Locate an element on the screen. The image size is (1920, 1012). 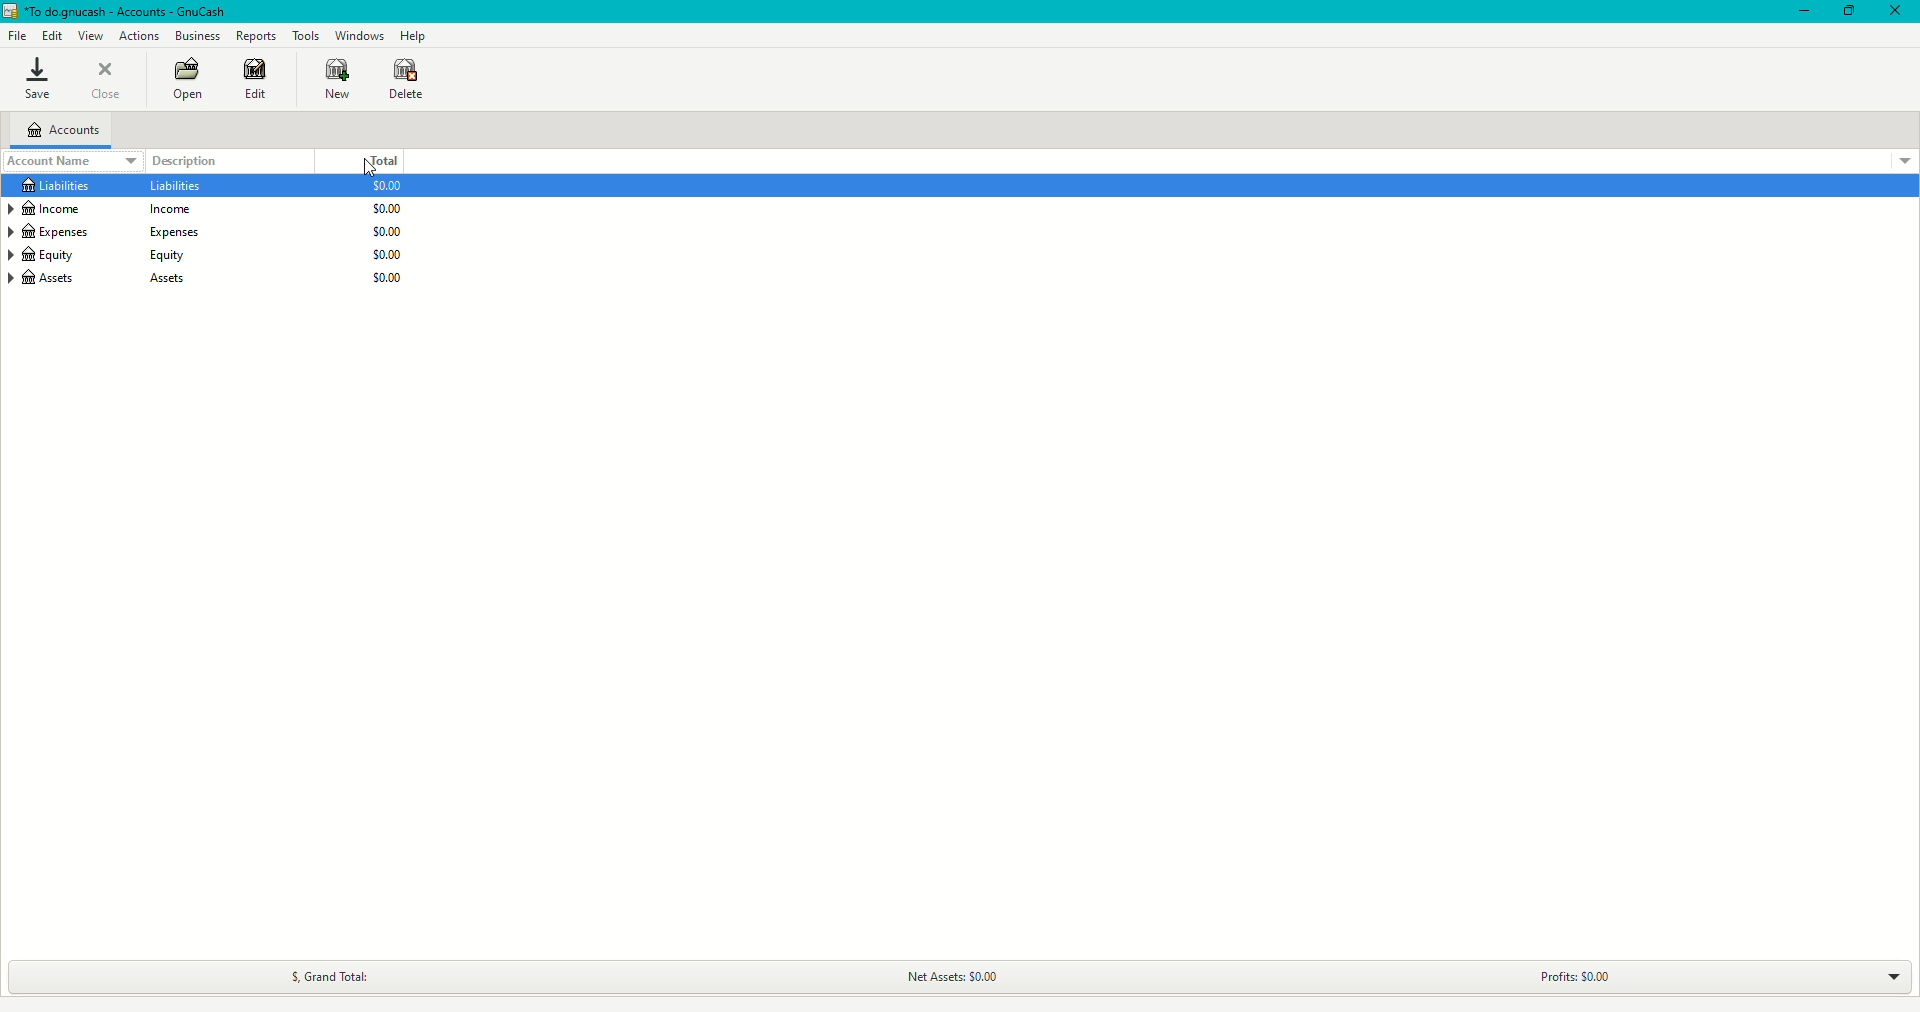
Total is located at coordinates (382, 159).